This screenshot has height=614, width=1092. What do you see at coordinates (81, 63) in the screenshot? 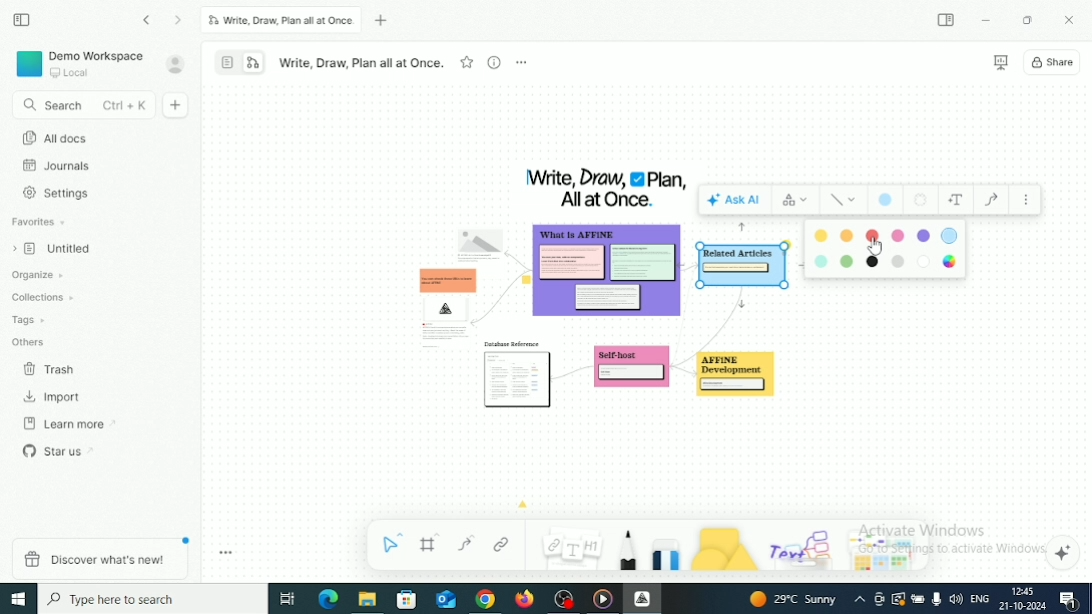
I see `Demo Workspace` at bounding box center [81, 63].